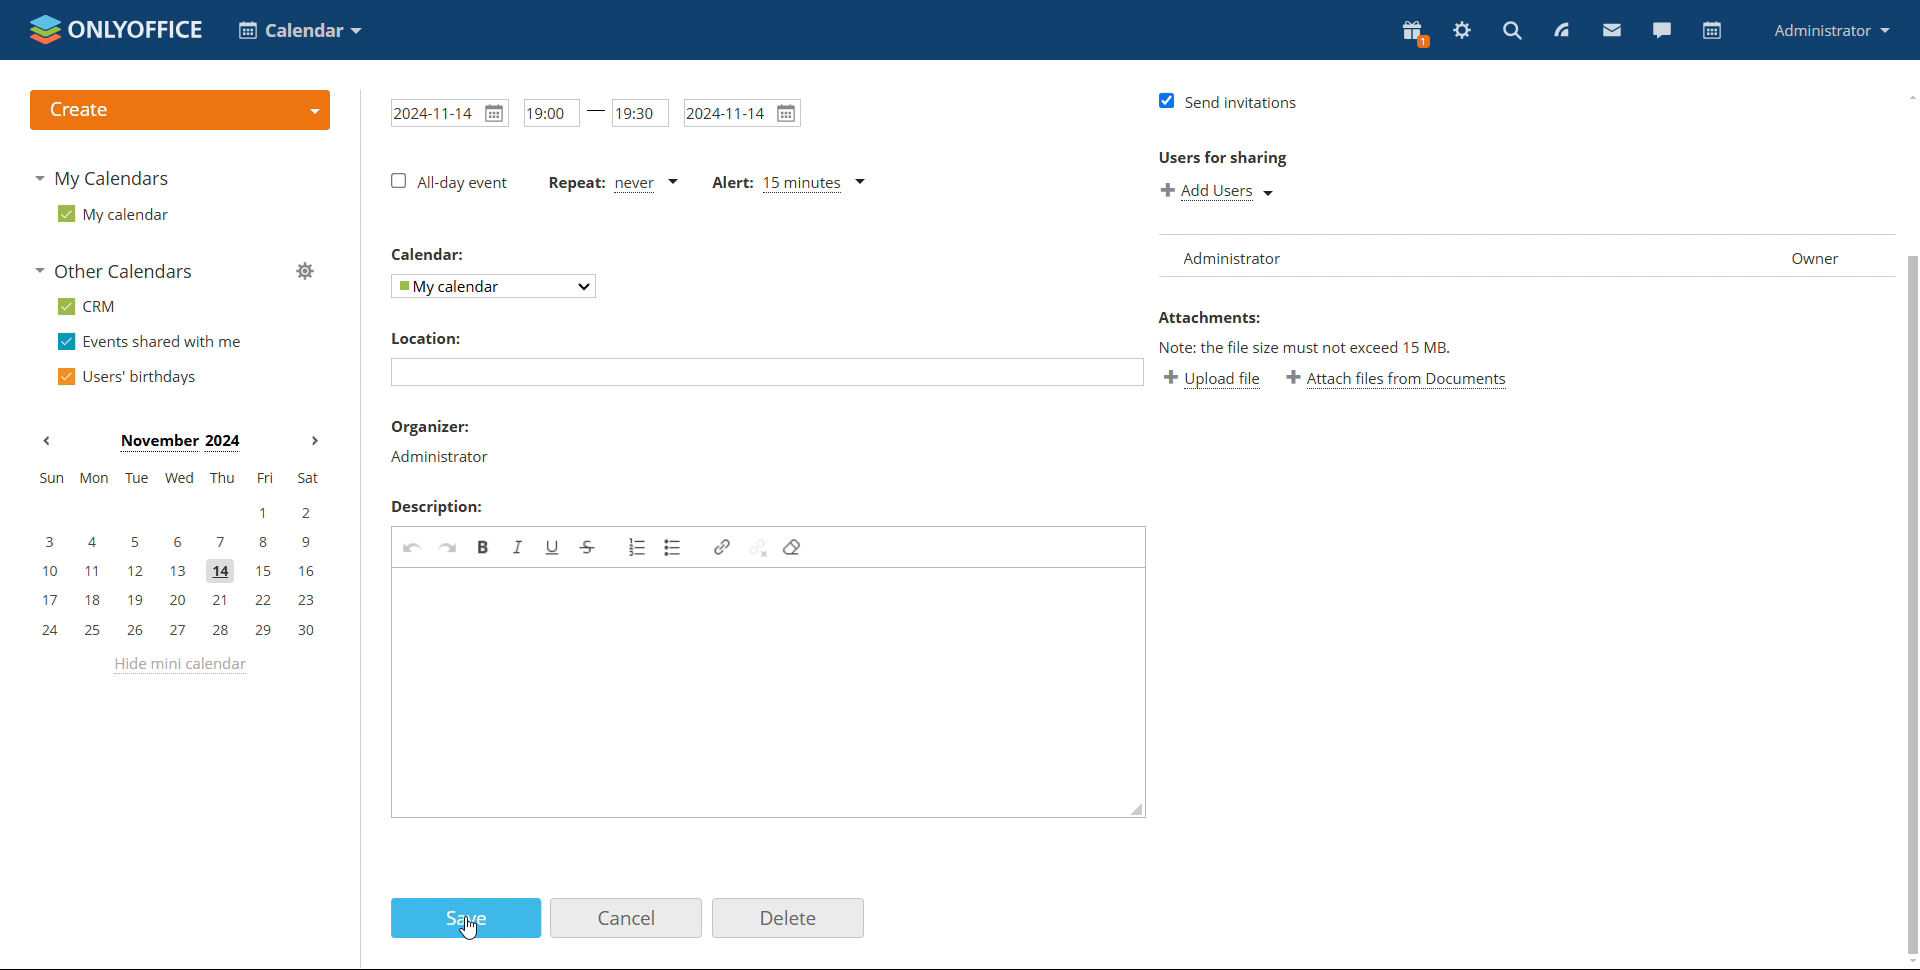  Describe the element at coordinates (1230, 258) in the screenshot. I see `administrator` at that location.